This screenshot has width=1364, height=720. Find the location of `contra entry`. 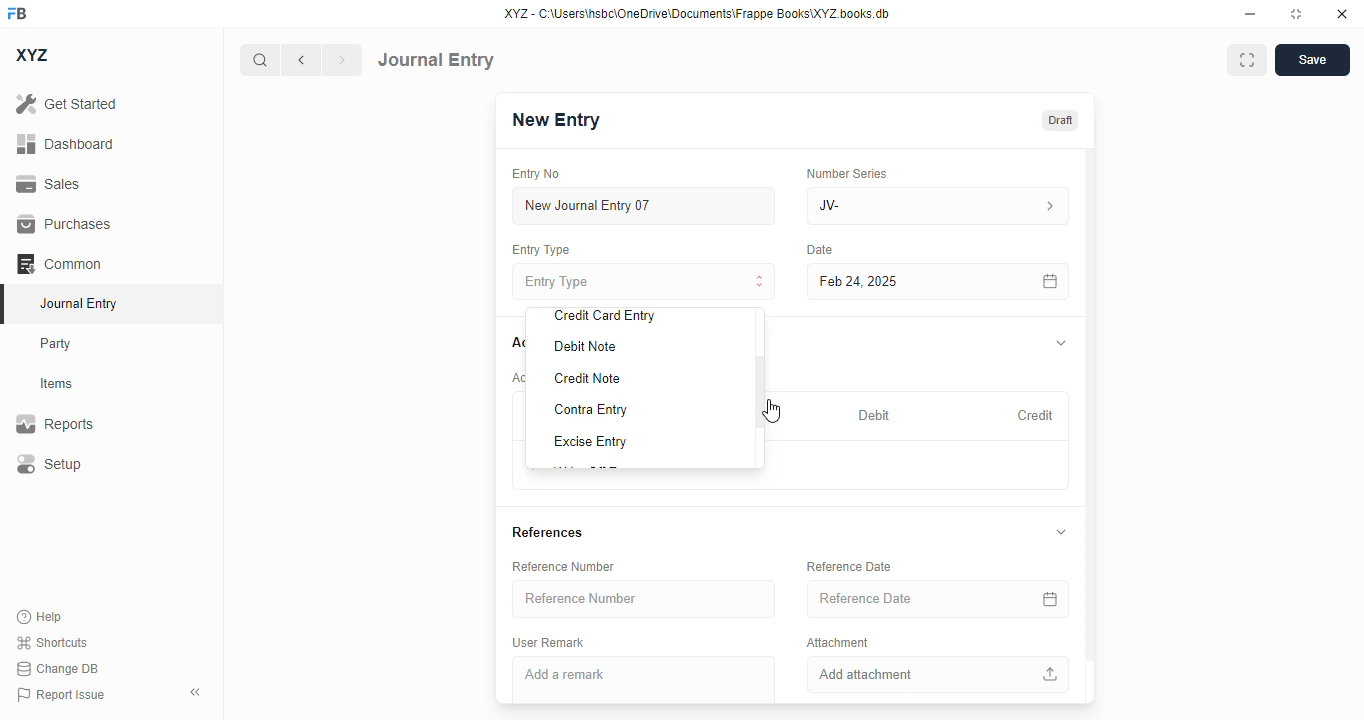

contra entry is located at coordinates (591, 410).